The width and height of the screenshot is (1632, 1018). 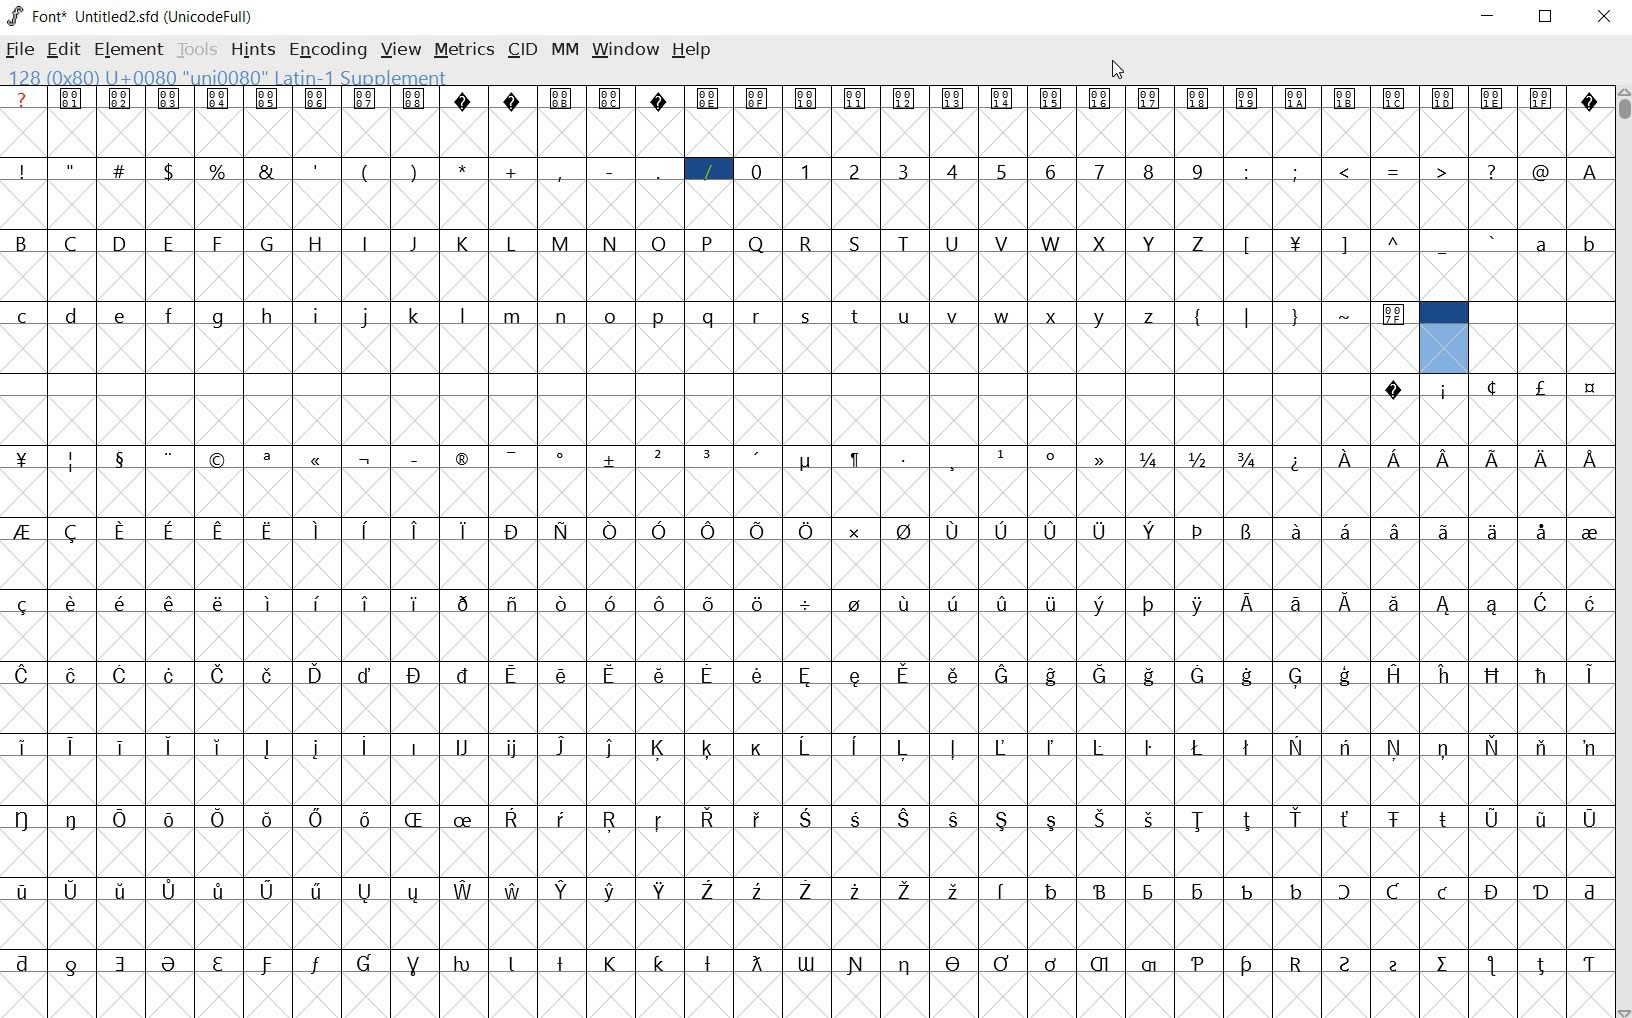 What do you see at coordinates (956, 889) in the screenshot?
I see `Symbol` at bounding box center [956, 889].